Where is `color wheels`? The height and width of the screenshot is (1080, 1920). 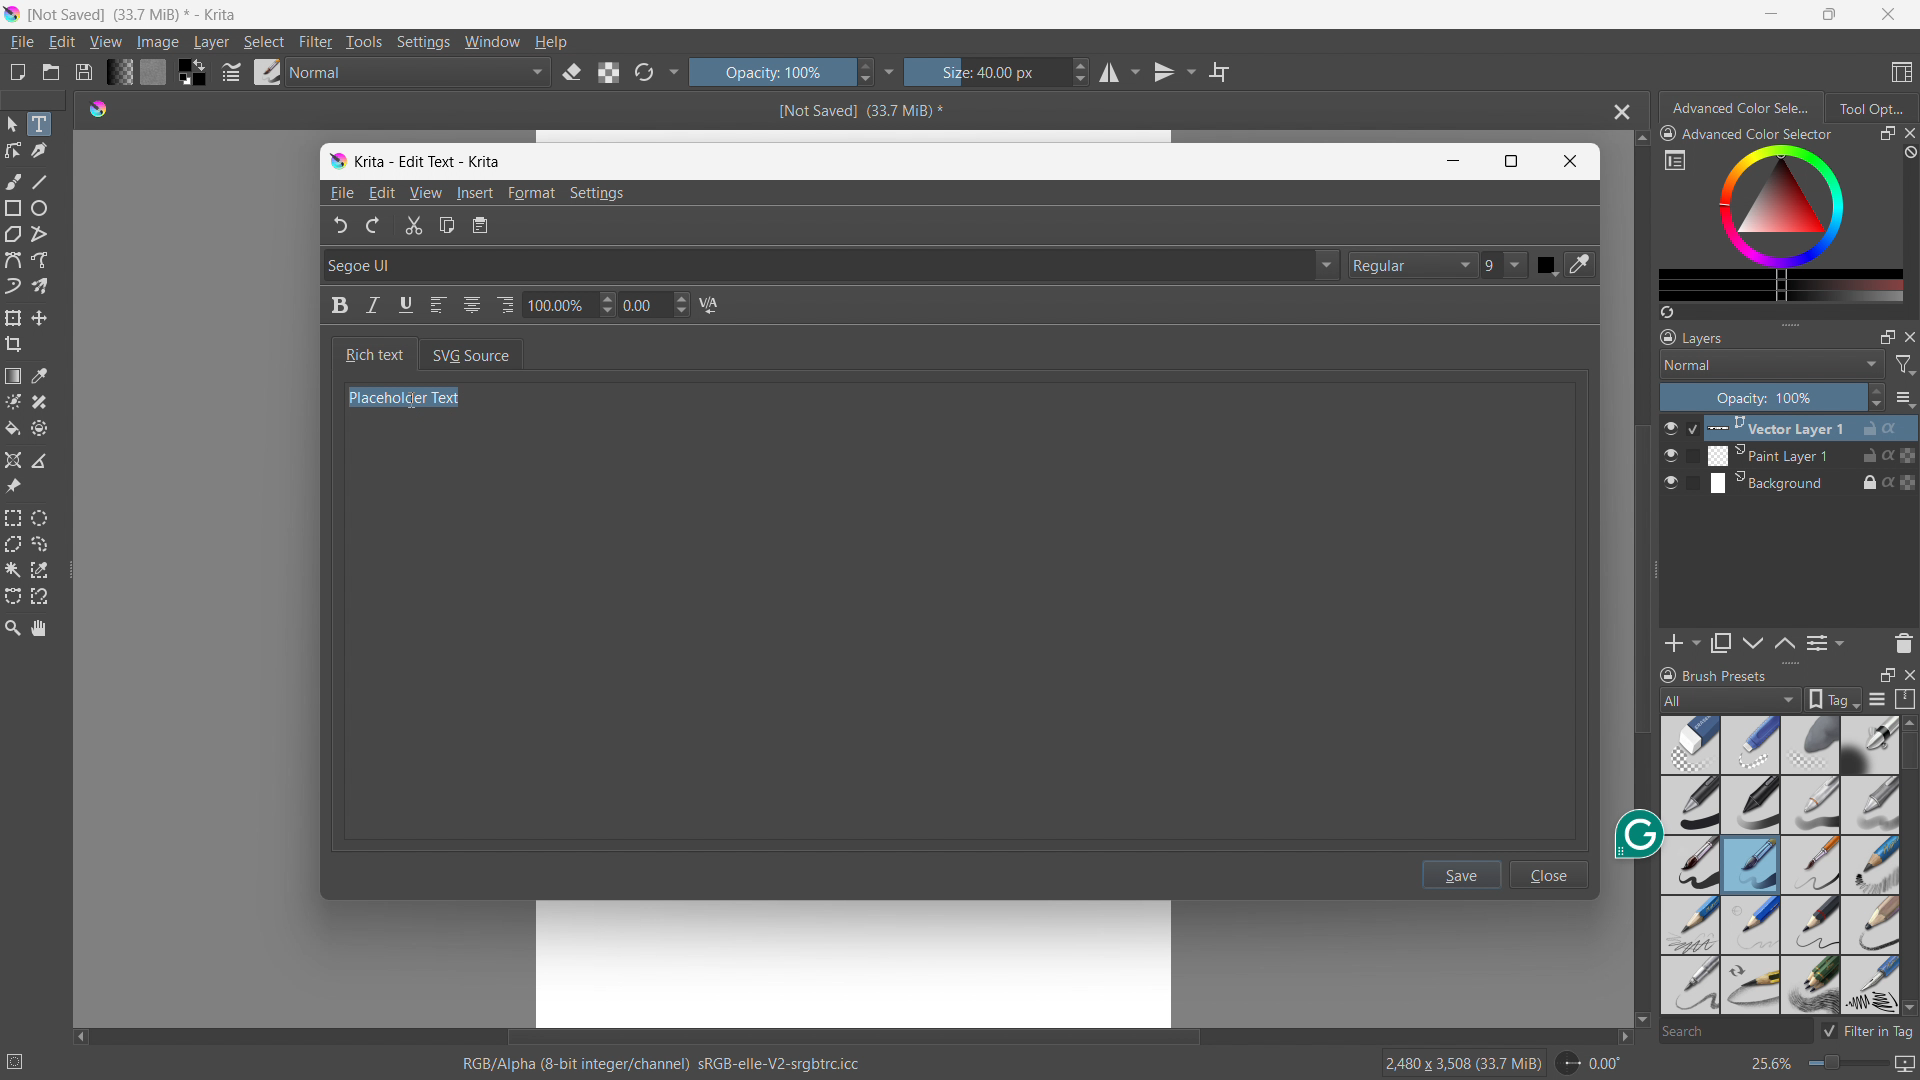
color wheels is located at coordinates (1781, 205).